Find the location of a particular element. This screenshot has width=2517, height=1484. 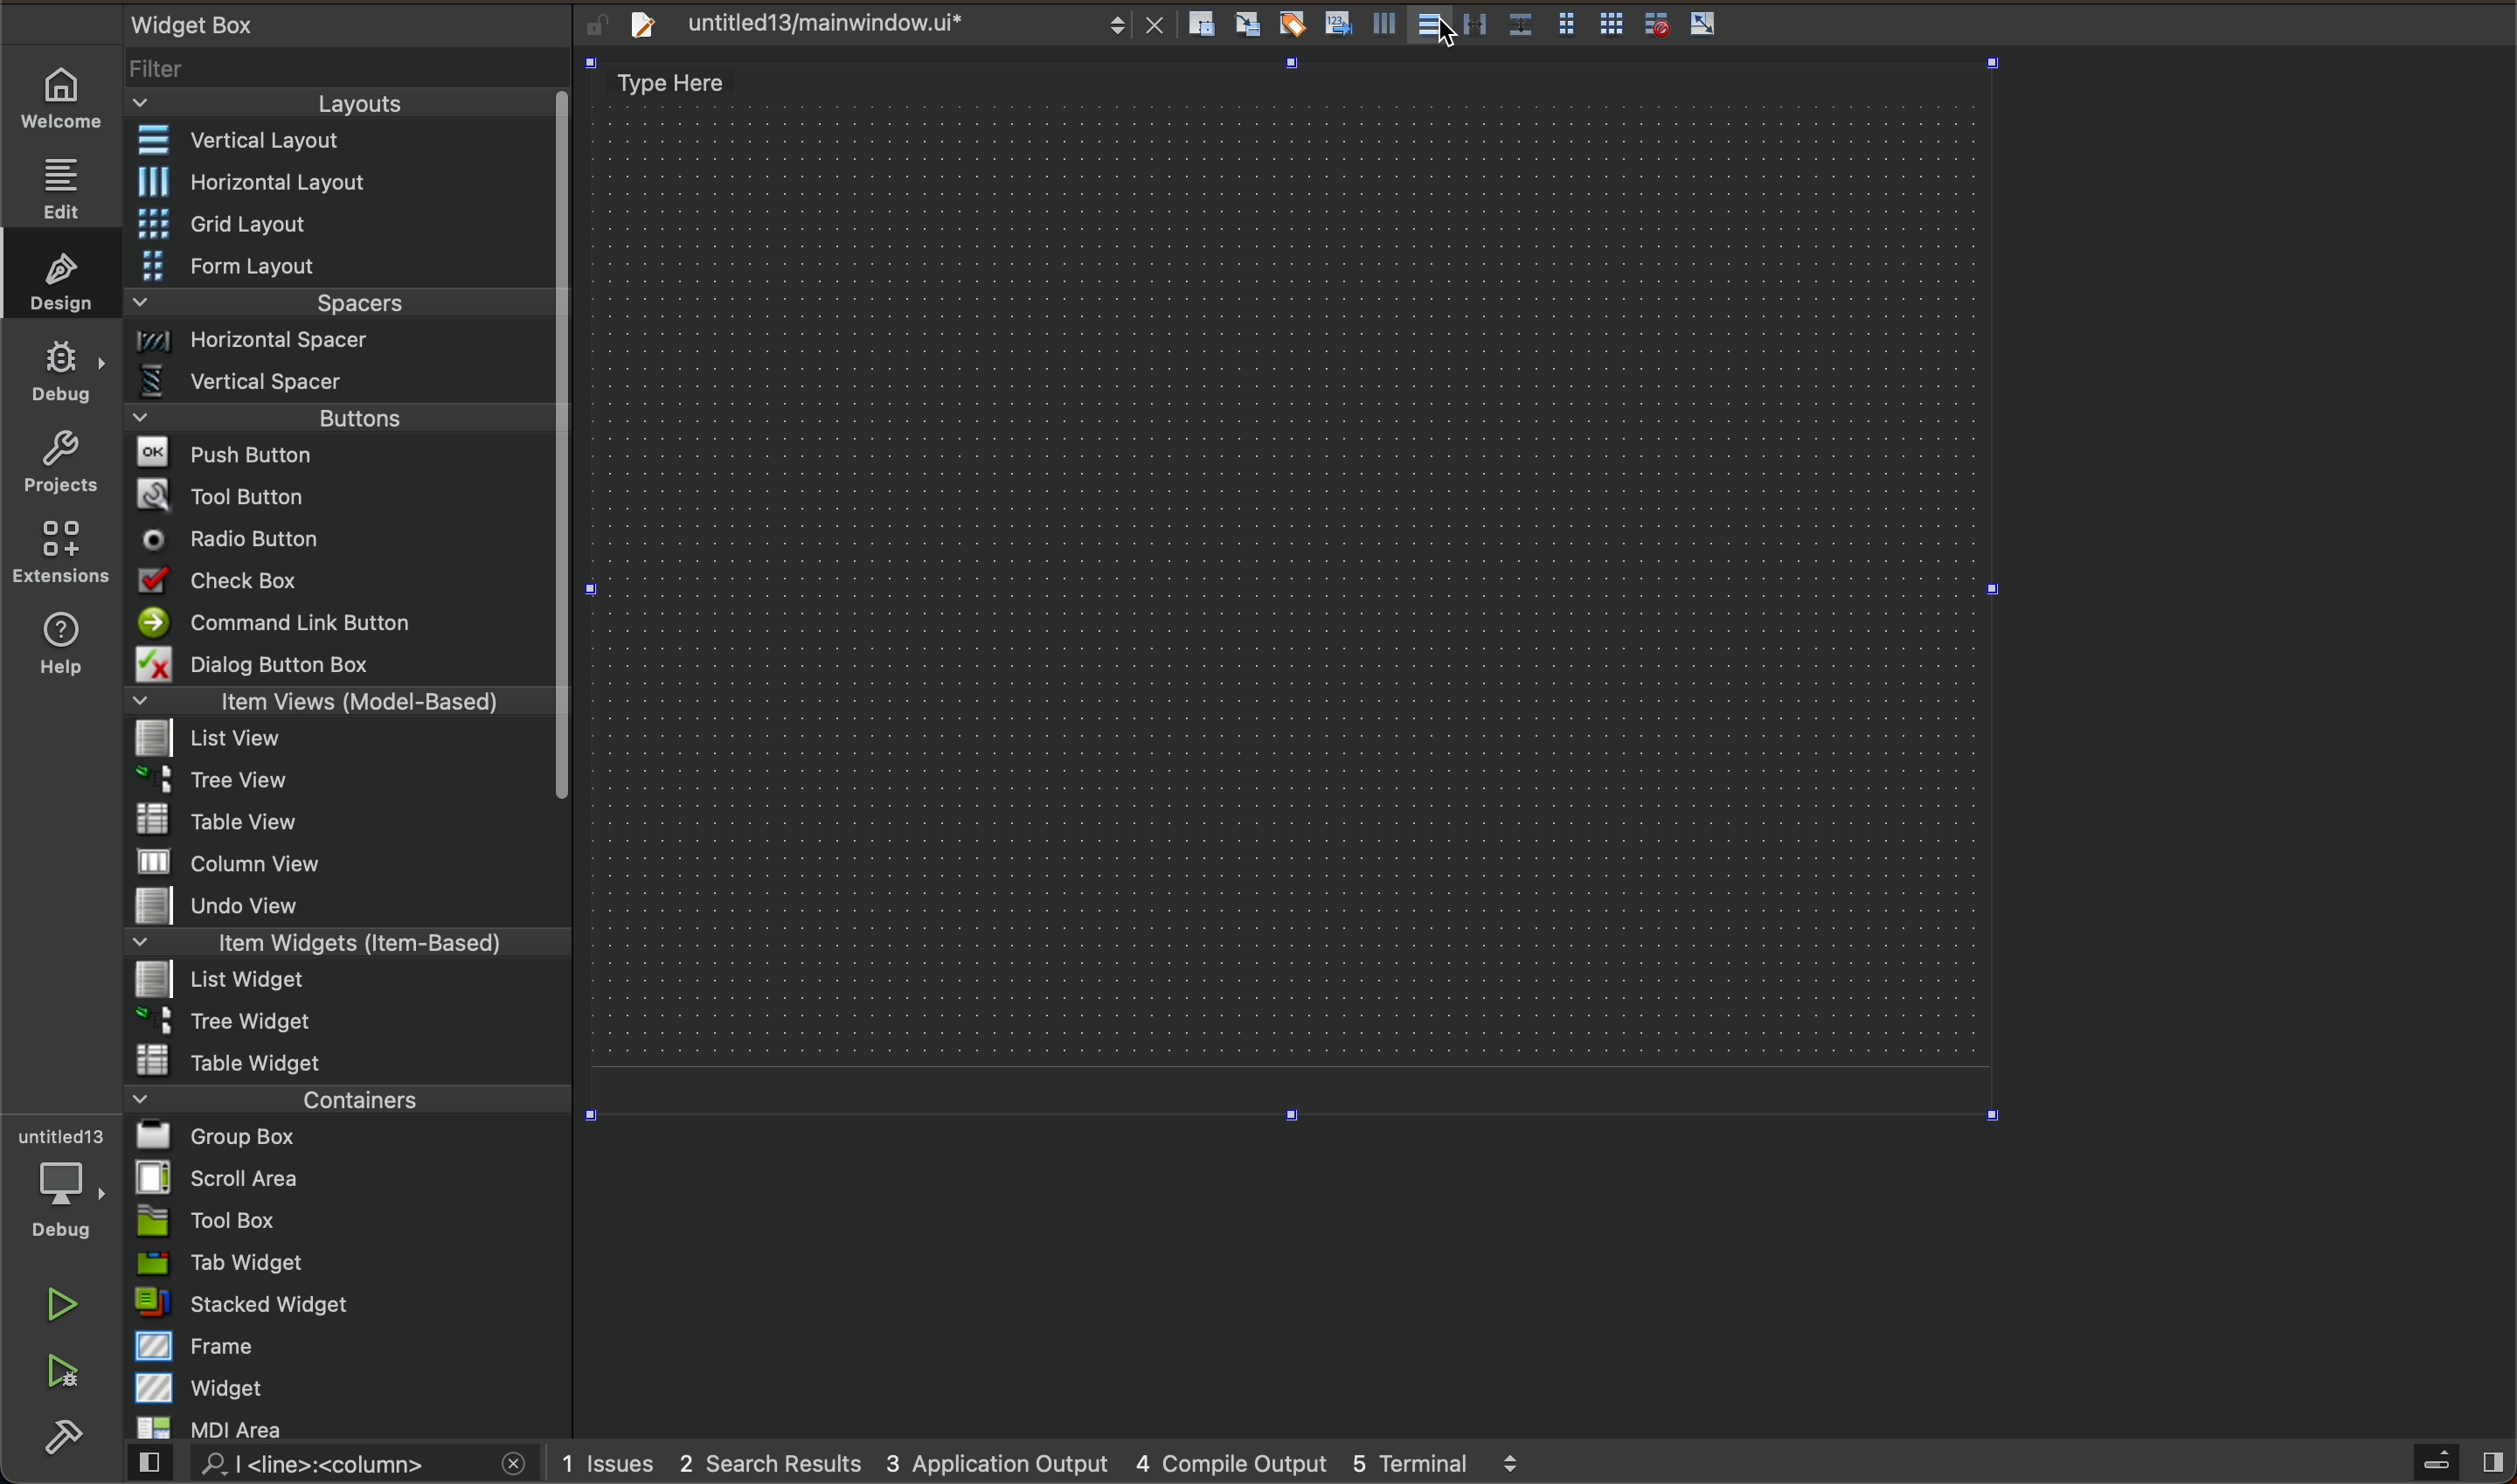

debug and run is located at coordinates (65, 1370).